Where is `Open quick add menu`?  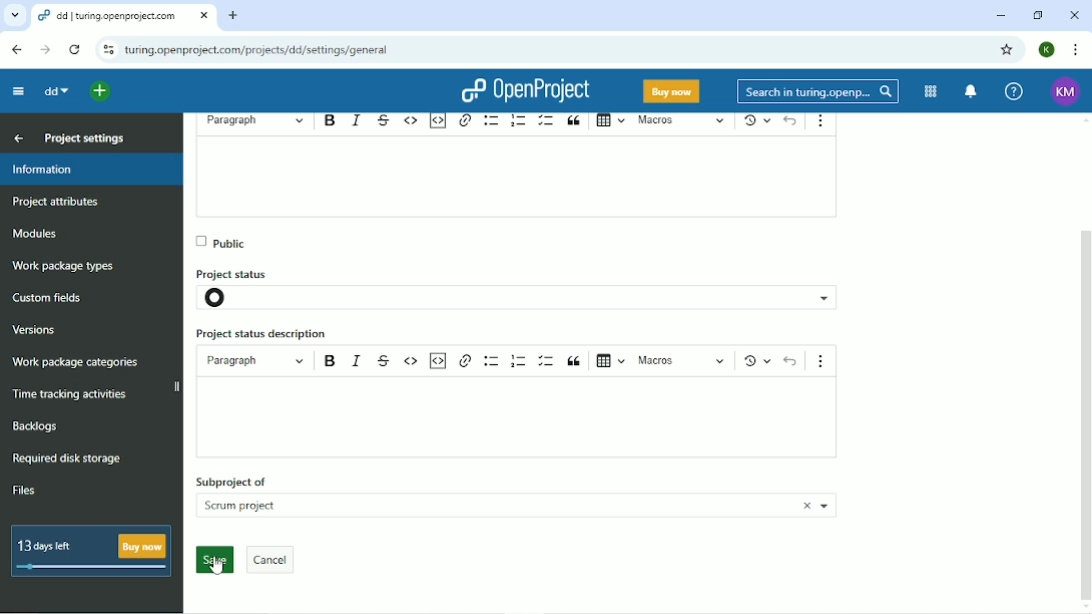 Open quick add menu is located at coordinates (104, 92).